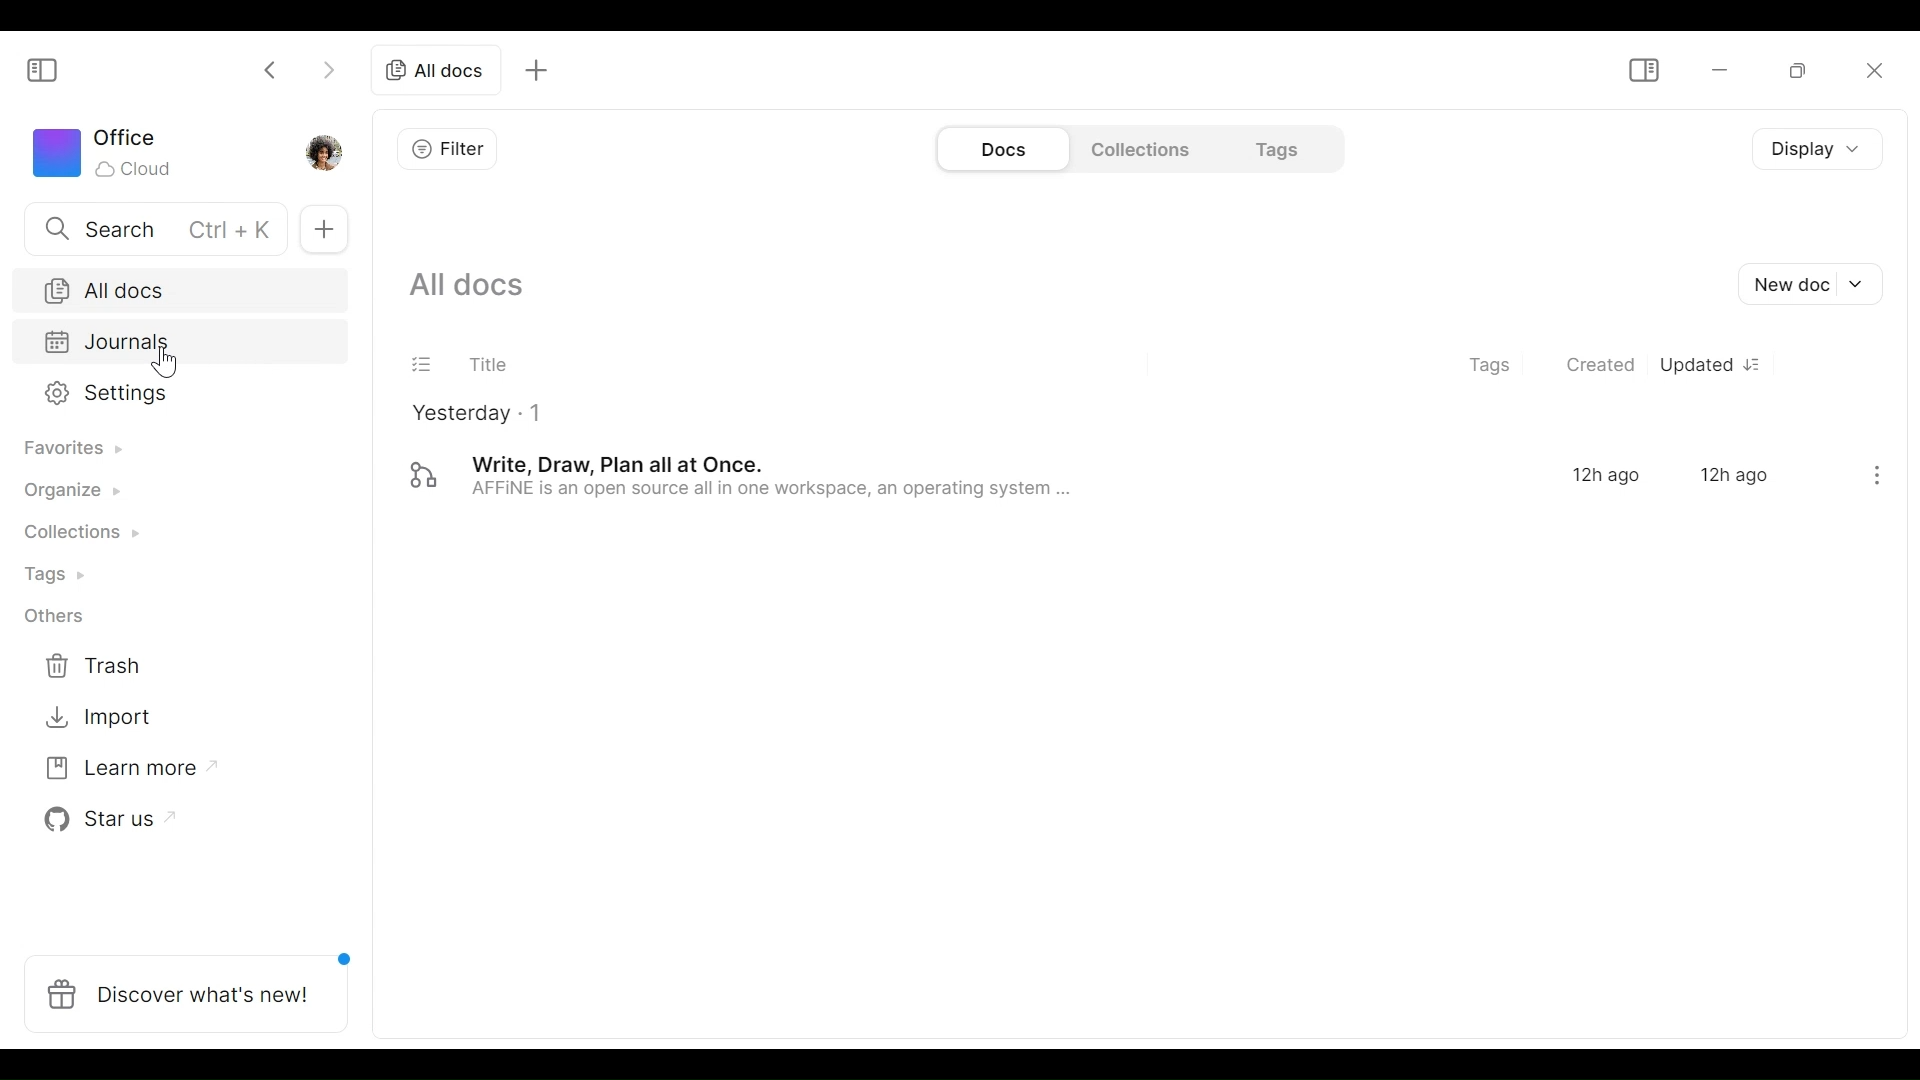 This screenshot has height=1080, width=1920. What do you see at coordinates (428, 74) in the screenshot?
I see `All document` at bounding box center [428, 74].